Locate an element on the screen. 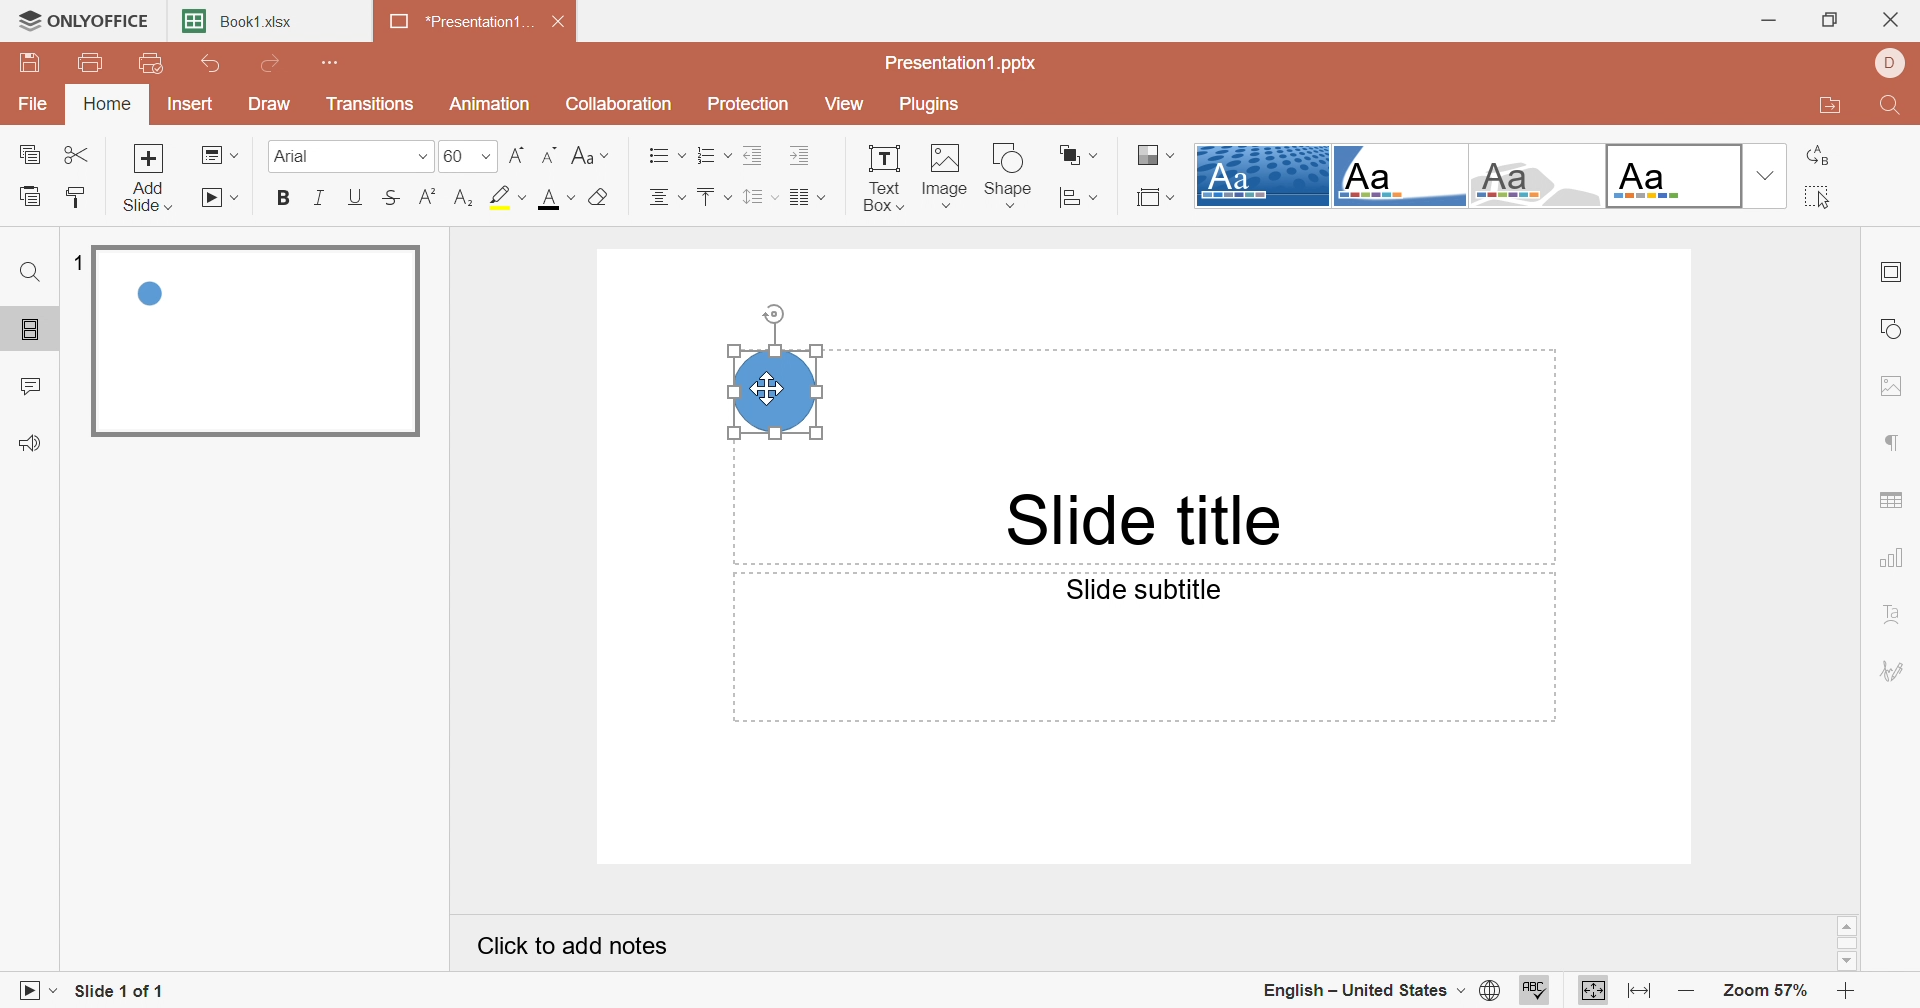 The width and height of the screenshot is (1920, 1008). File is located at coordinates (35, 102).